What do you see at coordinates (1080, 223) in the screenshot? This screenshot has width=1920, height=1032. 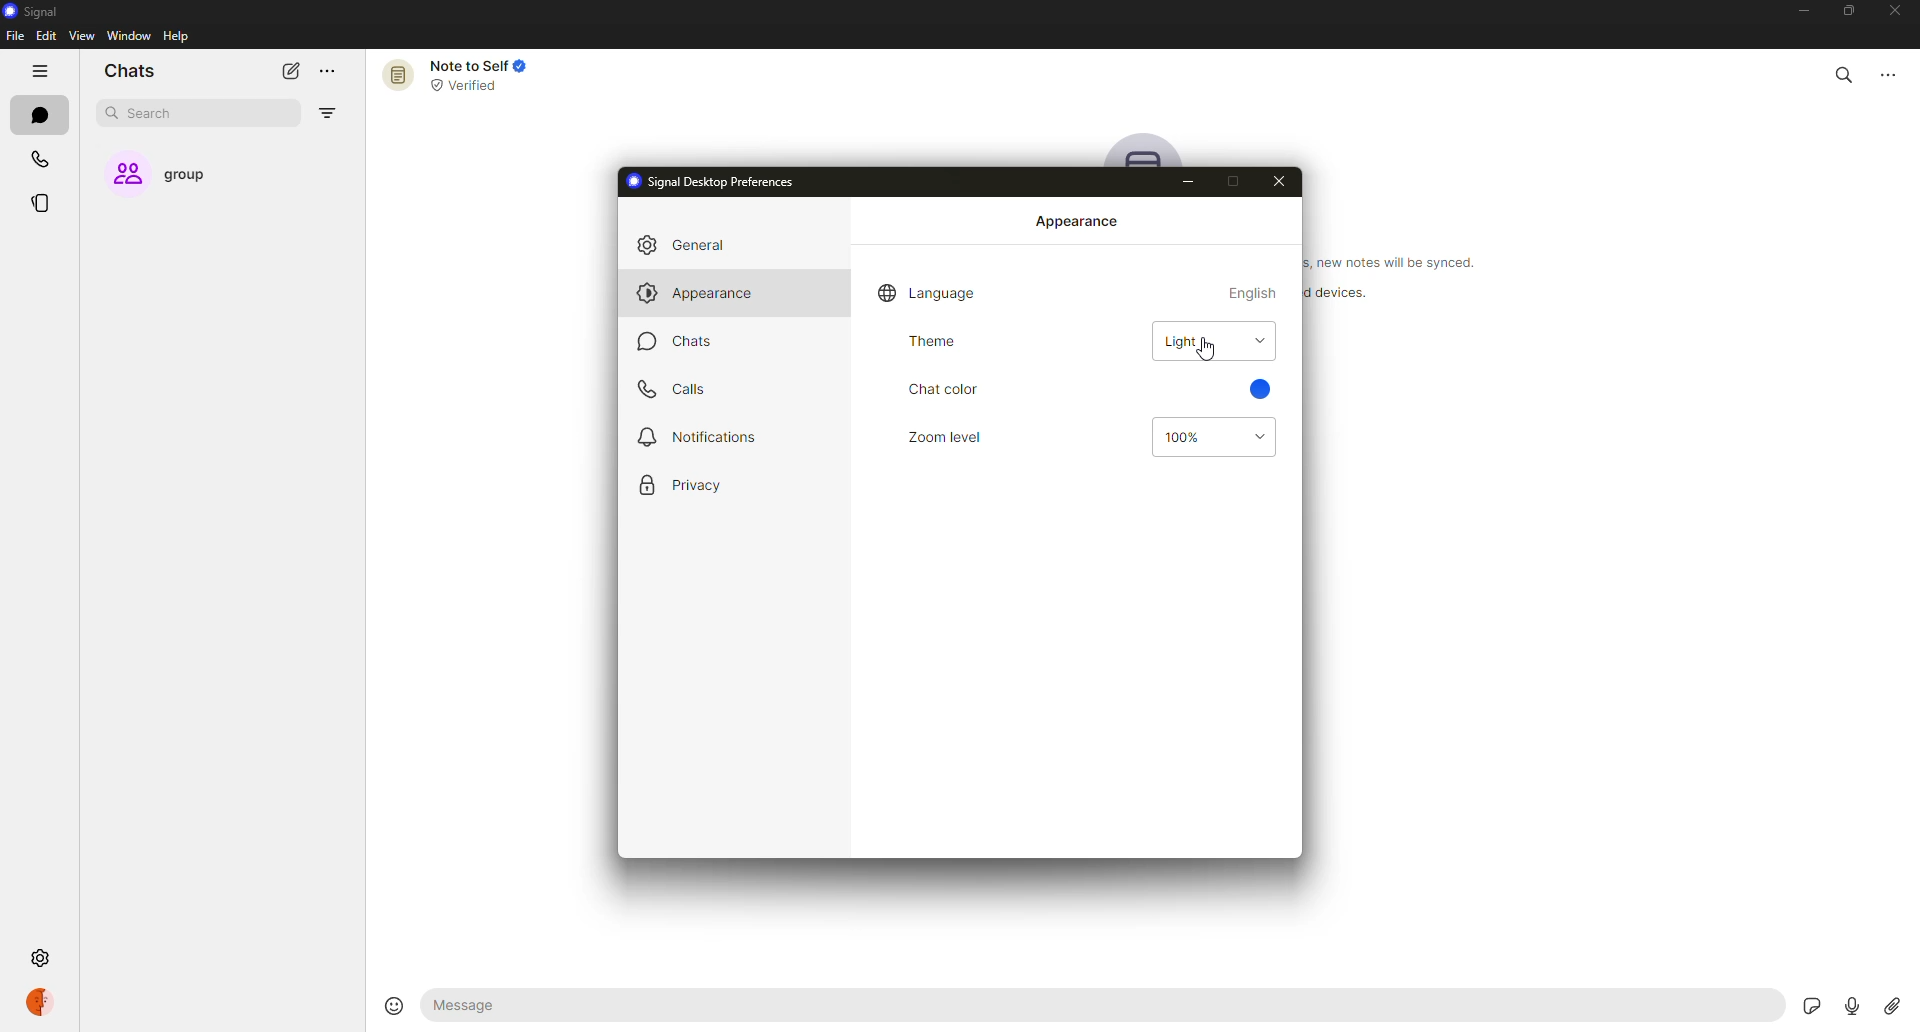 I see `appearance` at bounding box center [1080, 223].